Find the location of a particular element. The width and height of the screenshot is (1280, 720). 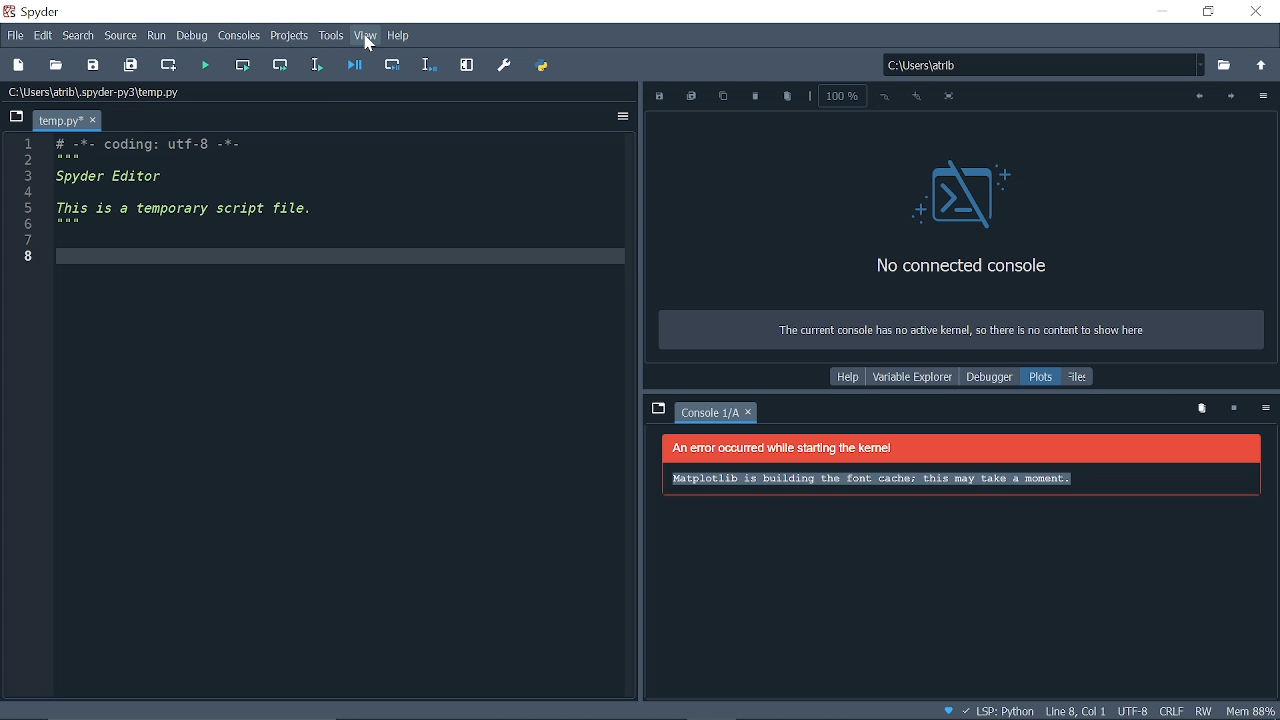

Open is located at coordinates (56, 64).